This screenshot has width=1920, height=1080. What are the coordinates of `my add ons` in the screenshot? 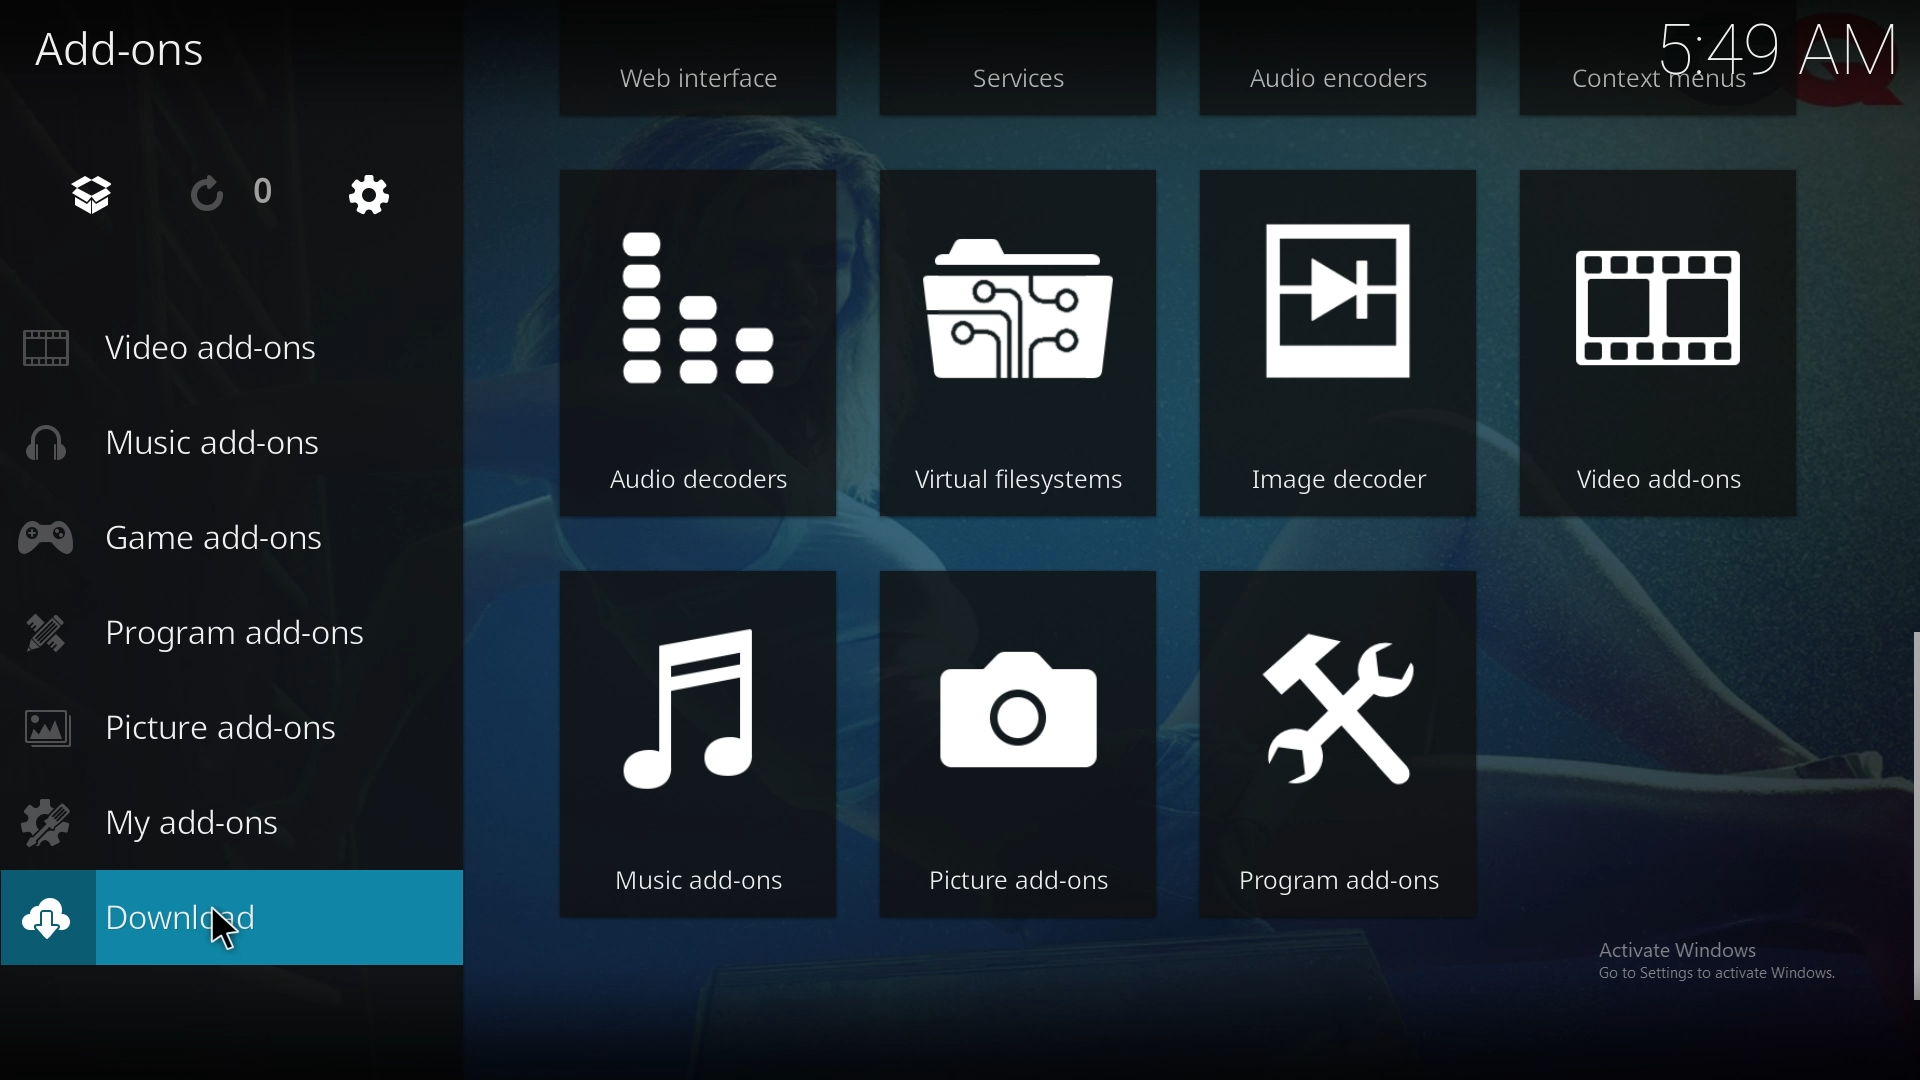 It's located at (182, 824).